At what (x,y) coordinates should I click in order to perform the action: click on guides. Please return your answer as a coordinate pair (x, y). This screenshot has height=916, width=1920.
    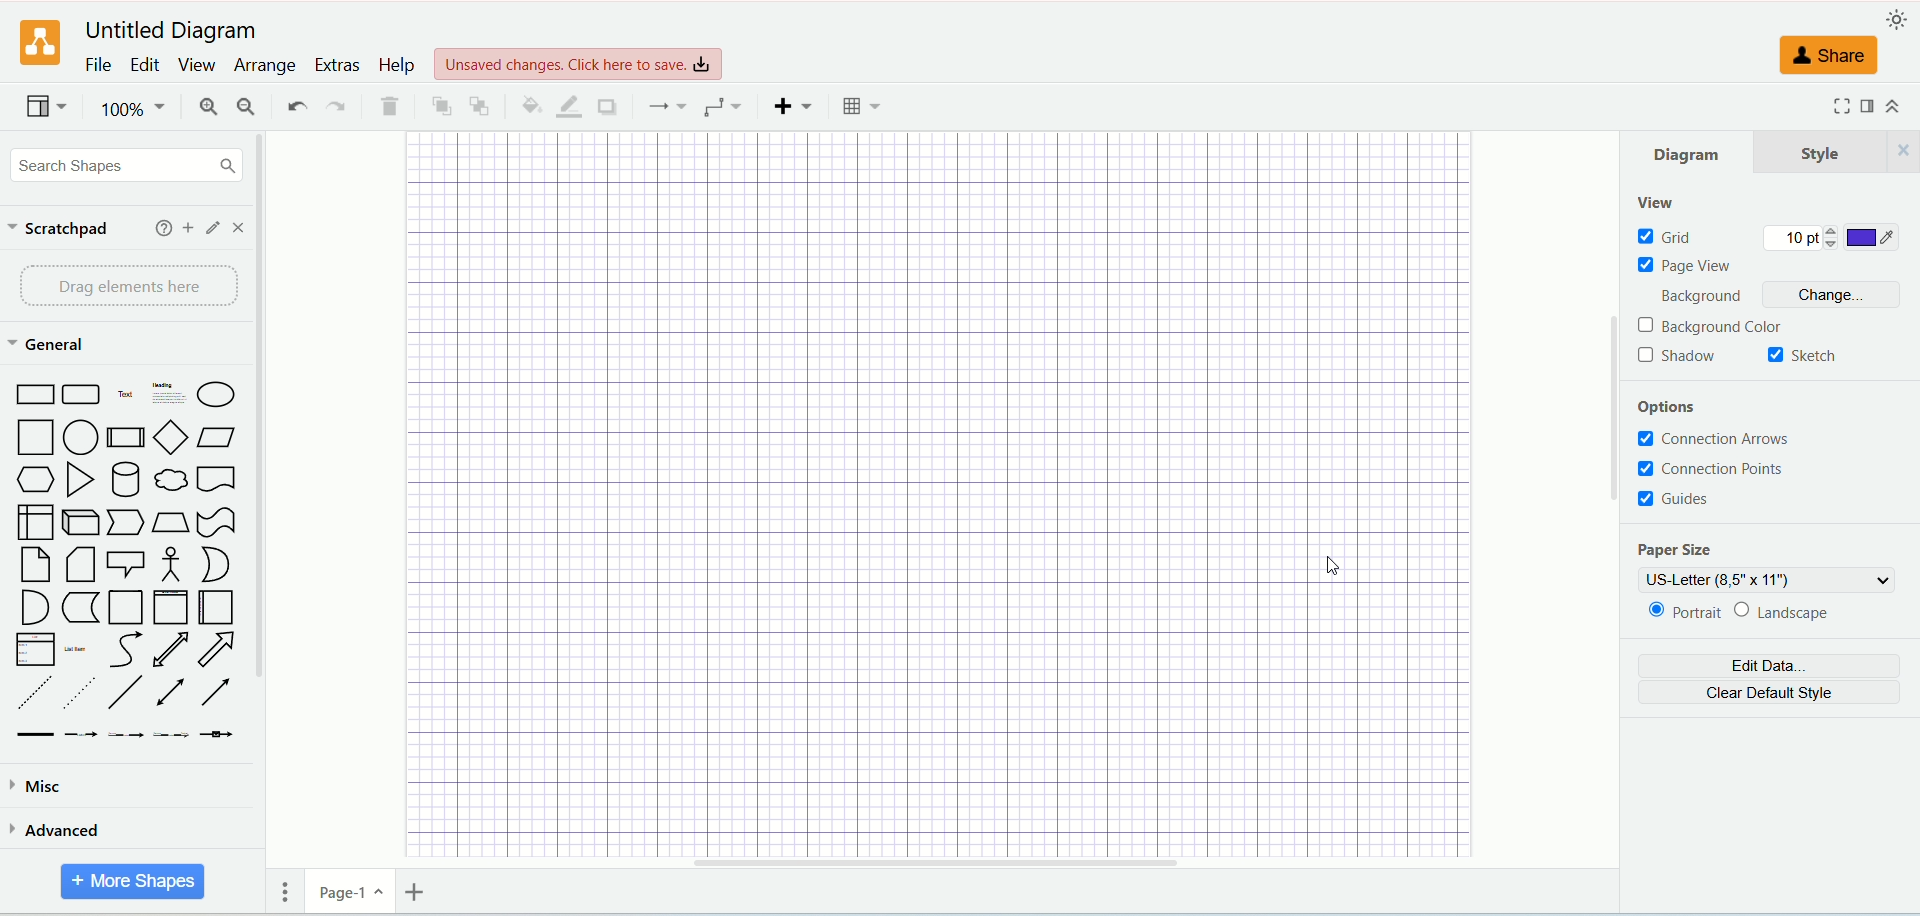
    Looking at the image, I should click on (1672, 499).